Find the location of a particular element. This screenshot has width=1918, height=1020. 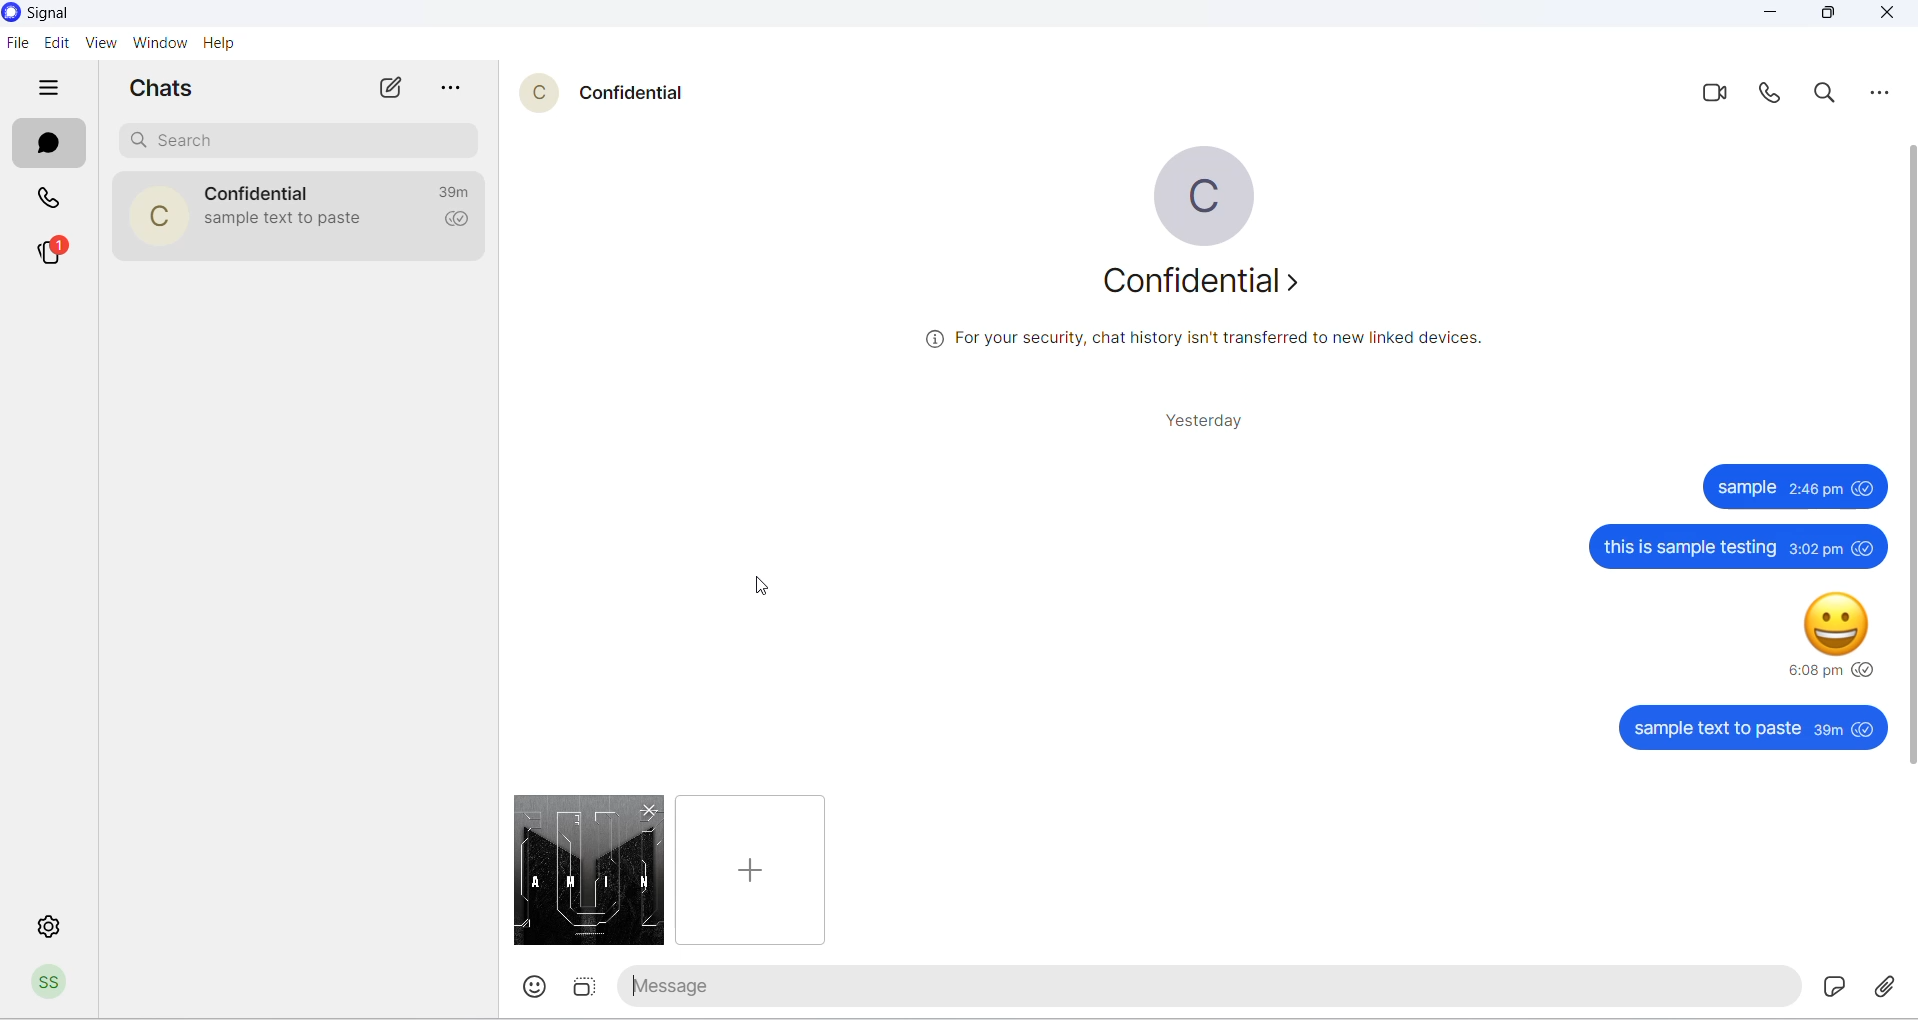

about contact is located at coordinates (1205, 286).